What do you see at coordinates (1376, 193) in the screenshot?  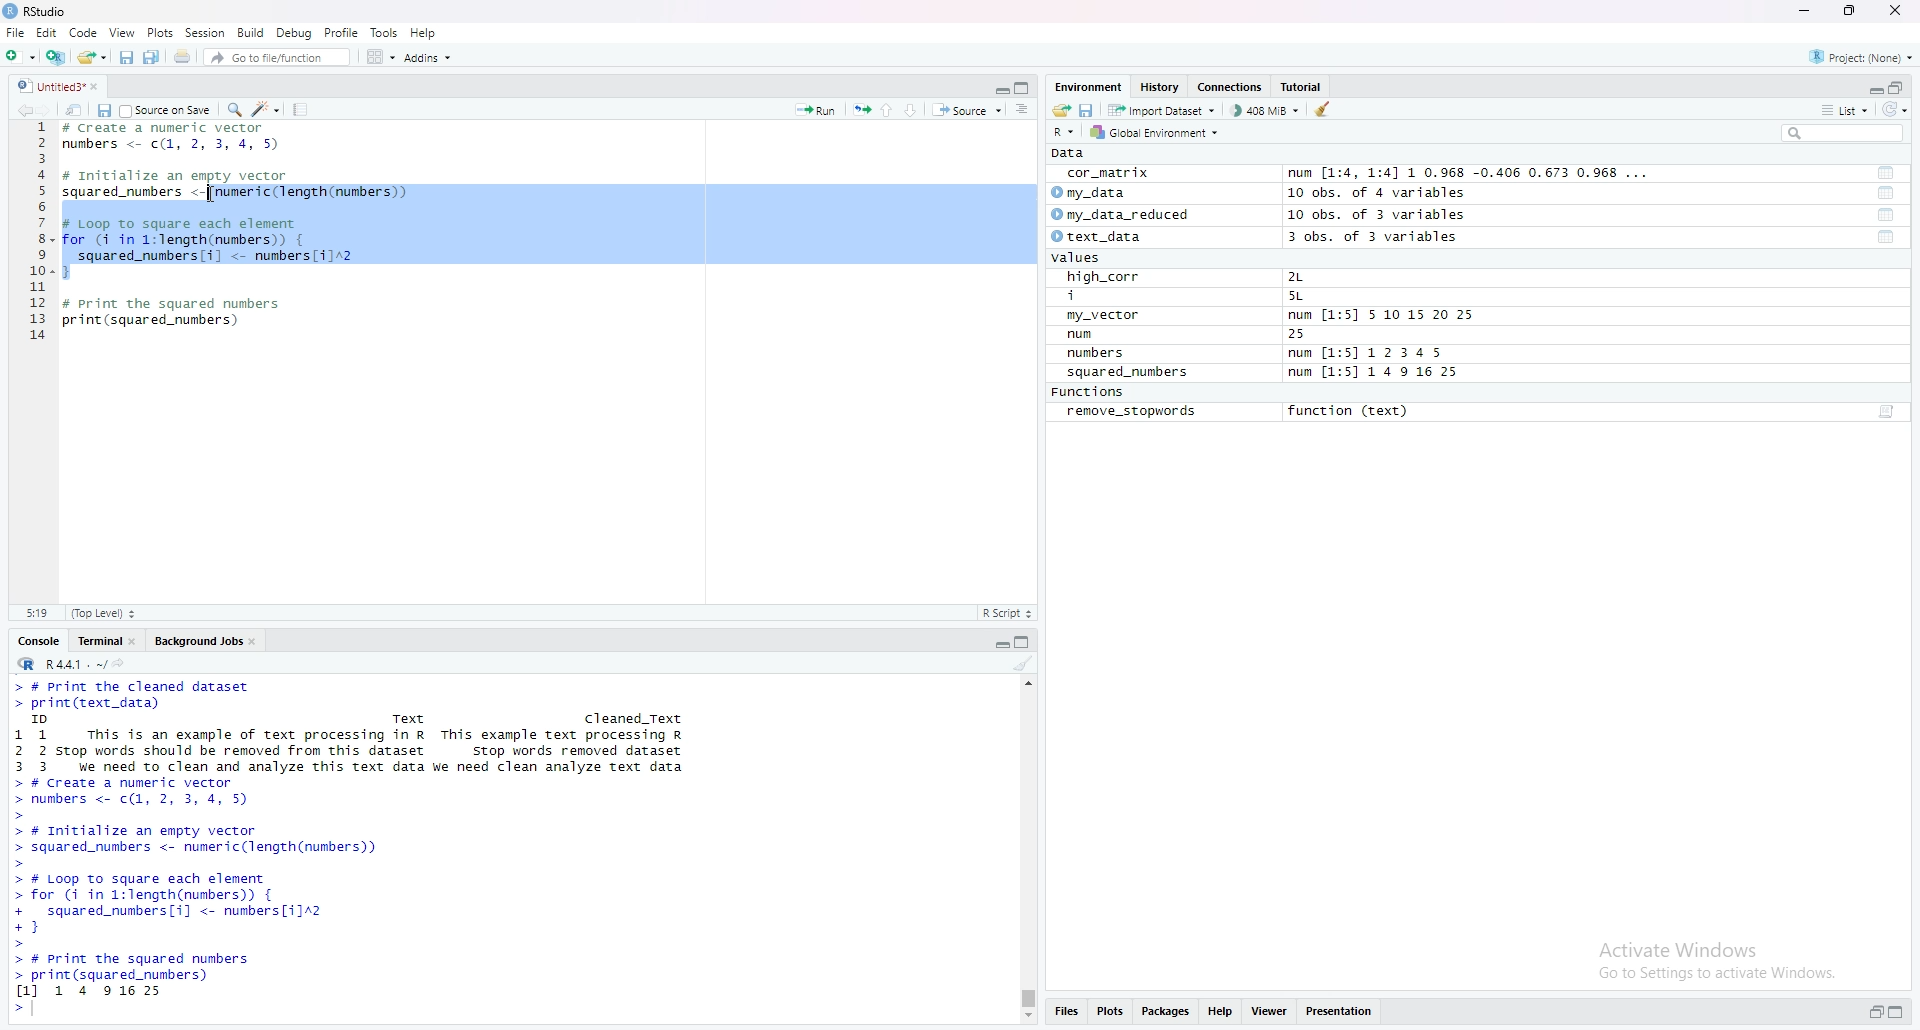 I see `10 obs. of 4 variables` at bounding box center [1376, 193].